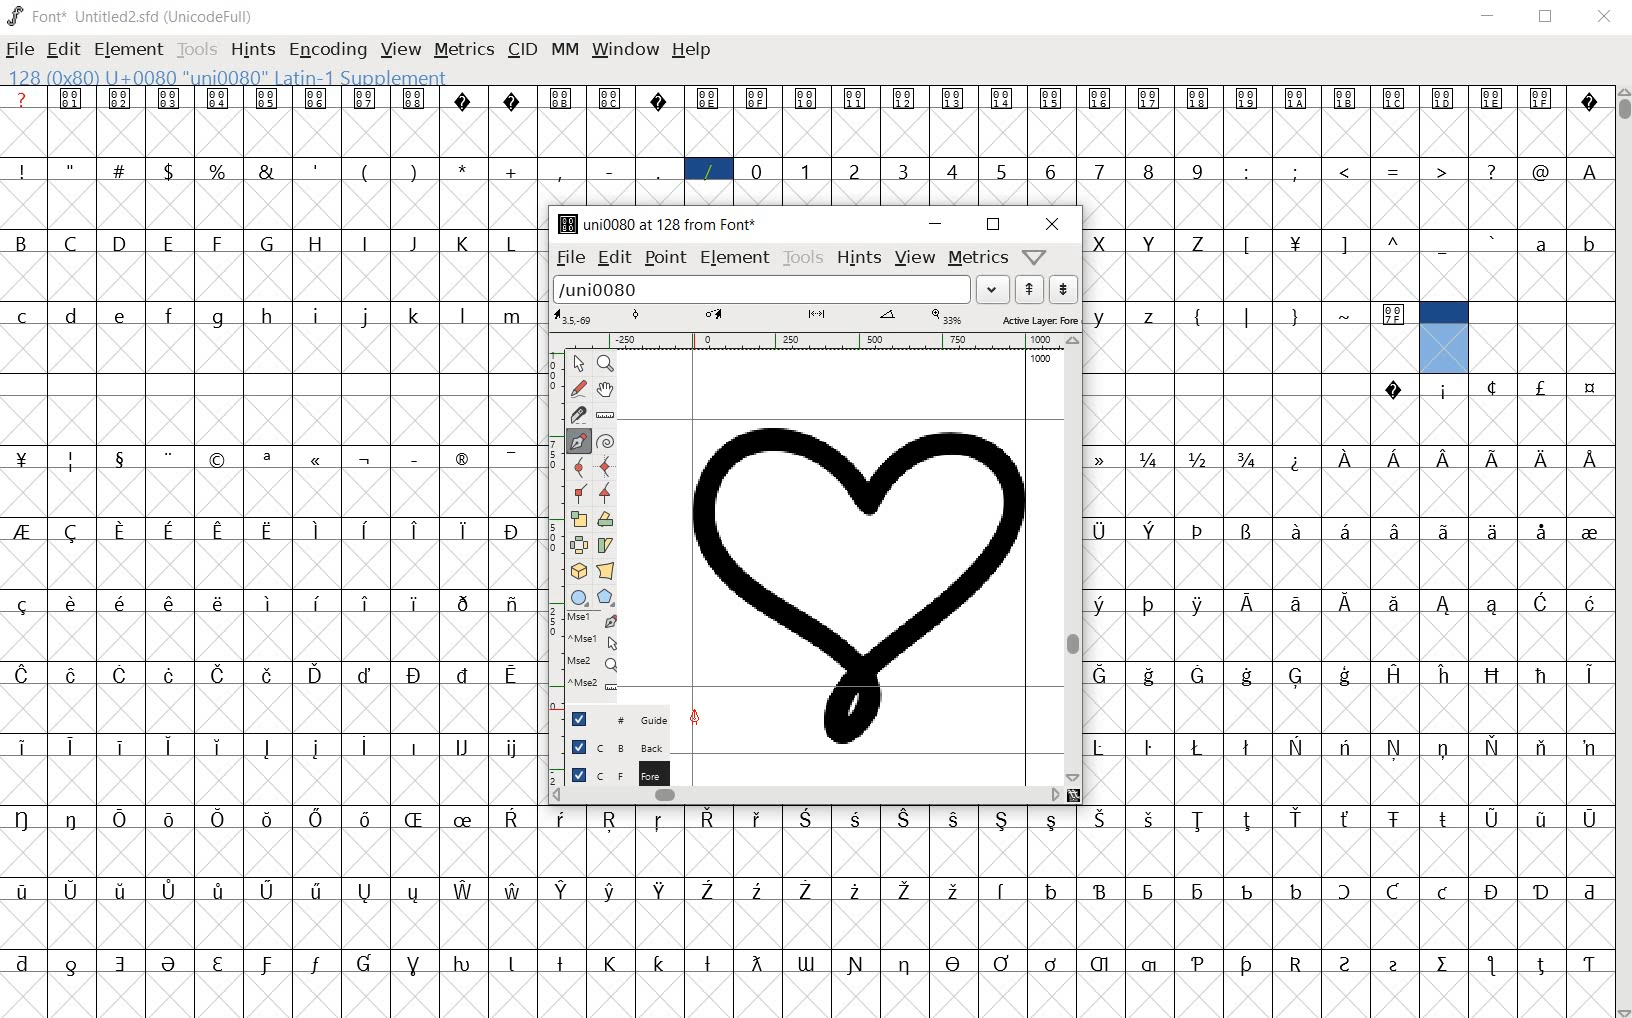 This screenshot has height=1018, width=1632. I want to click on glyph, so click(1394, 316).